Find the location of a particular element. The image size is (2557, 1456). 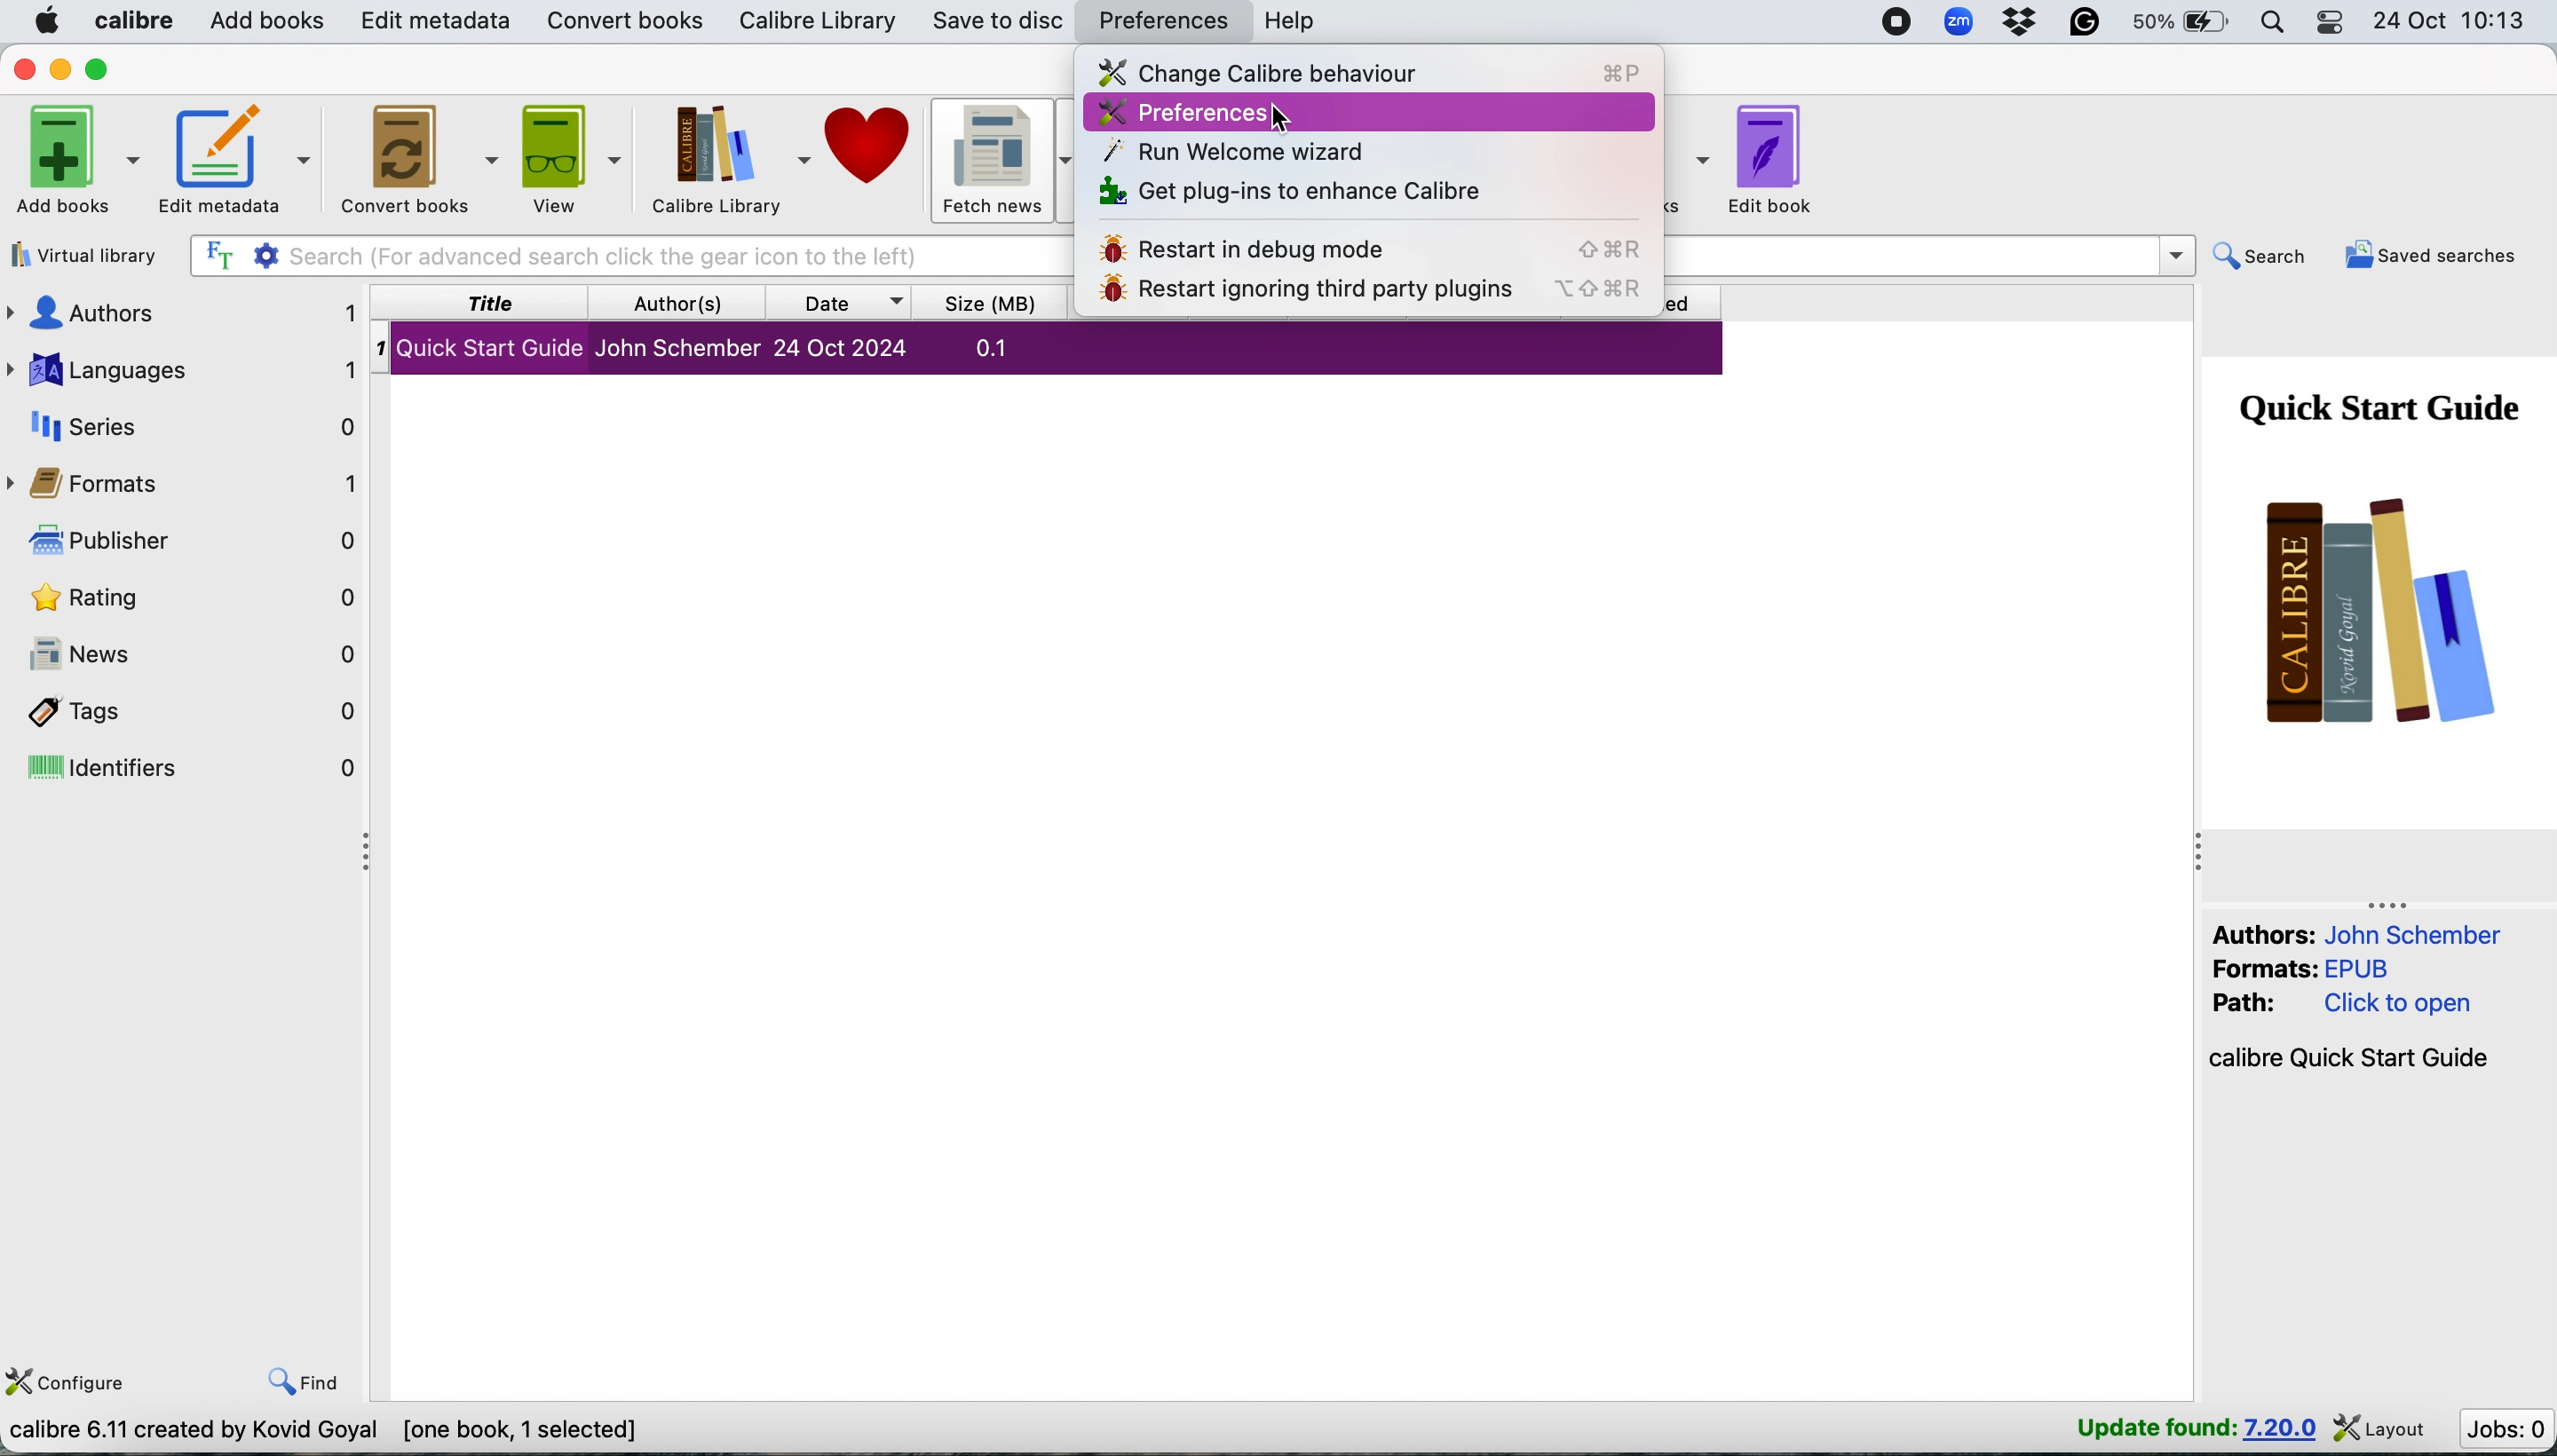

edit book is located at coordinates (1788, 164).